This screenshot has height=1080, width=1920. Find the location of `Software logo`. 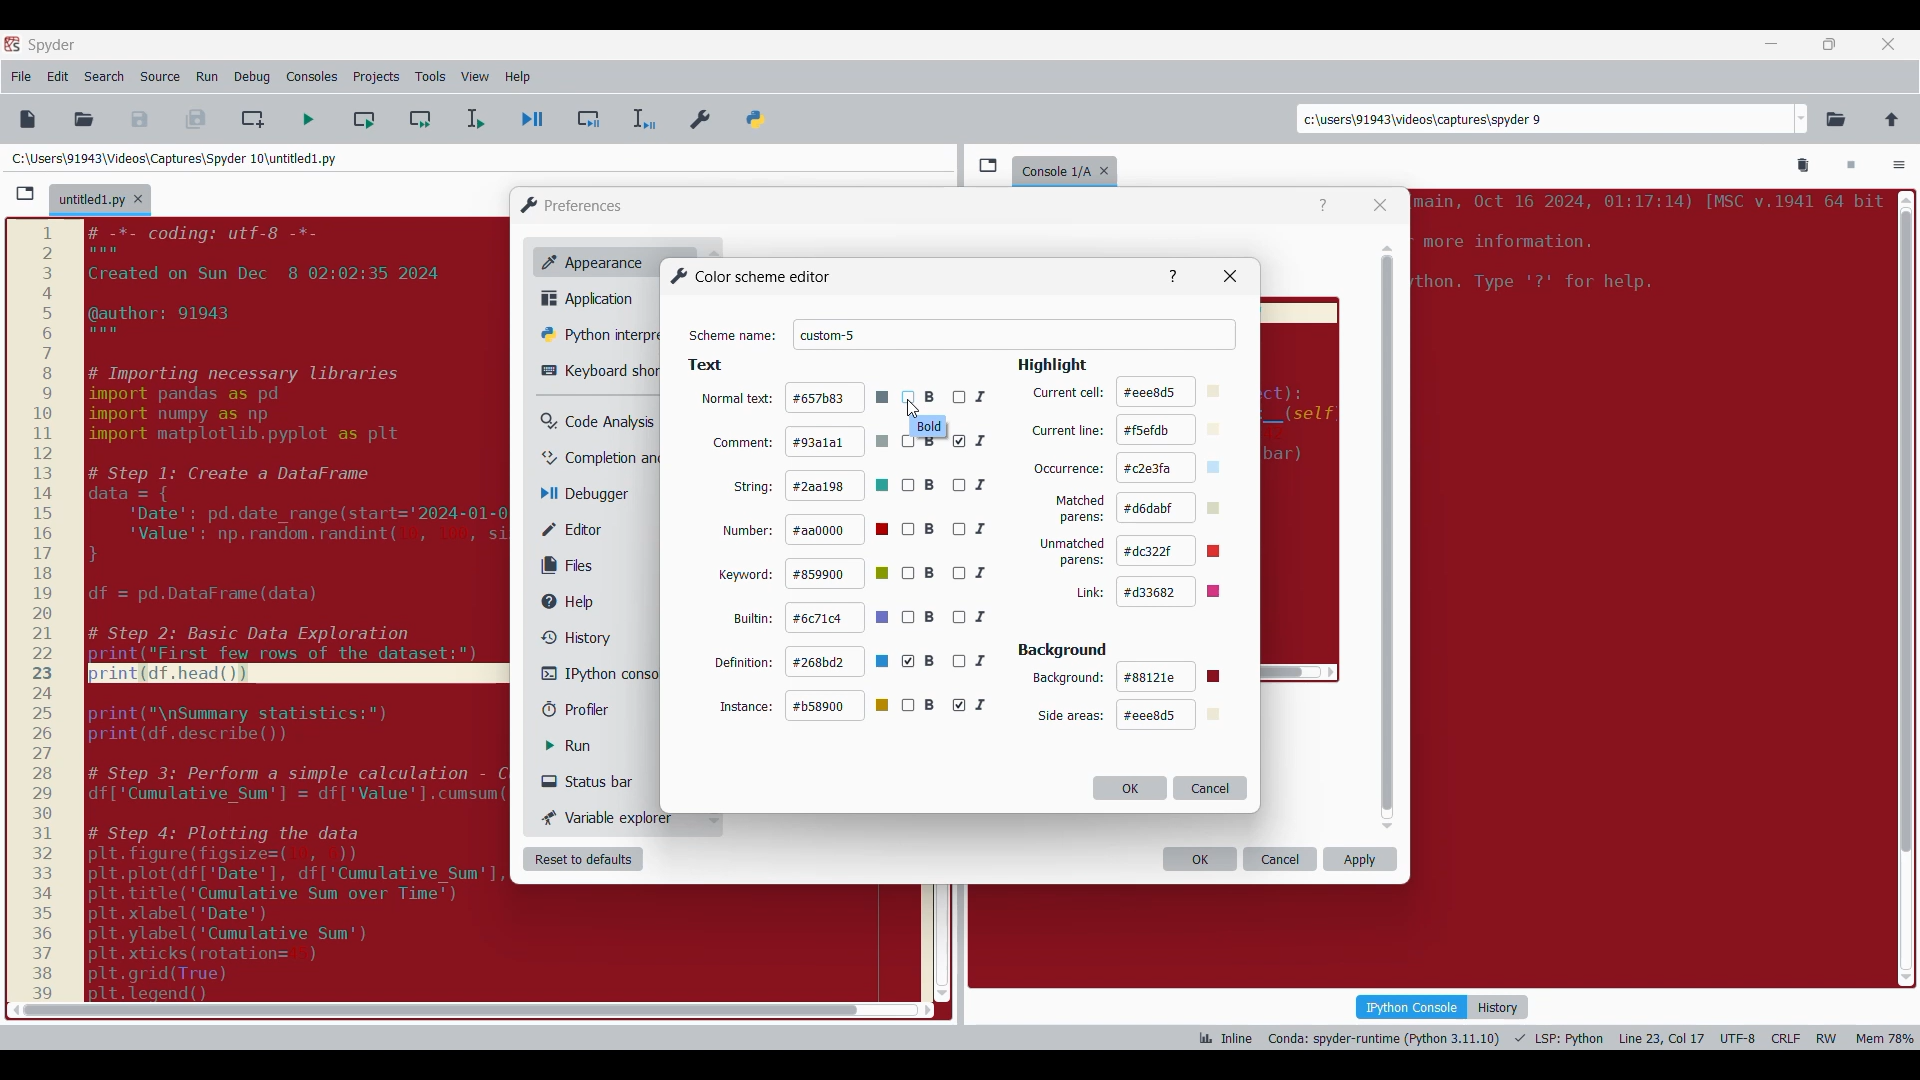

Software logo is located at coordinates (12, 43).